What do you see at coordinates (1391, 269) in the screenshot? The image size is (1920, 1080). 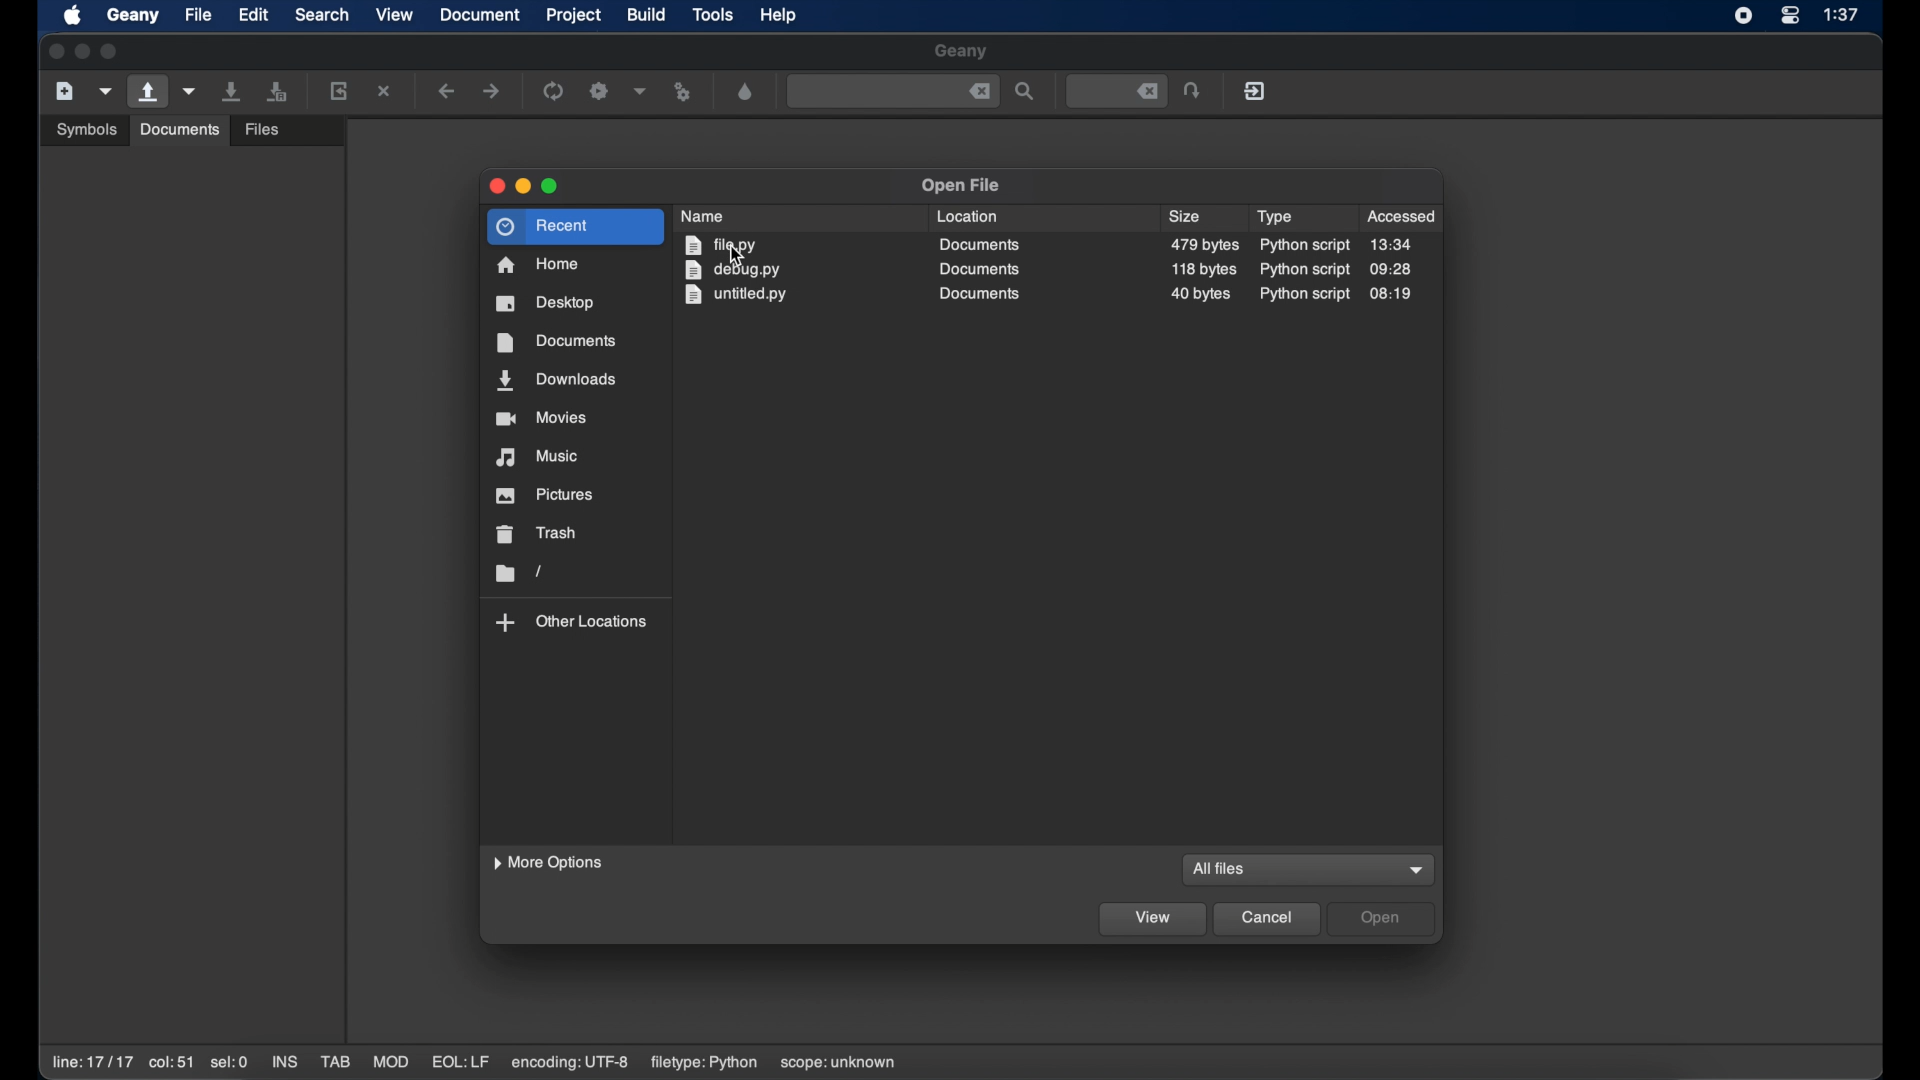 I see `9.28` at bounding box center [1391, 269].